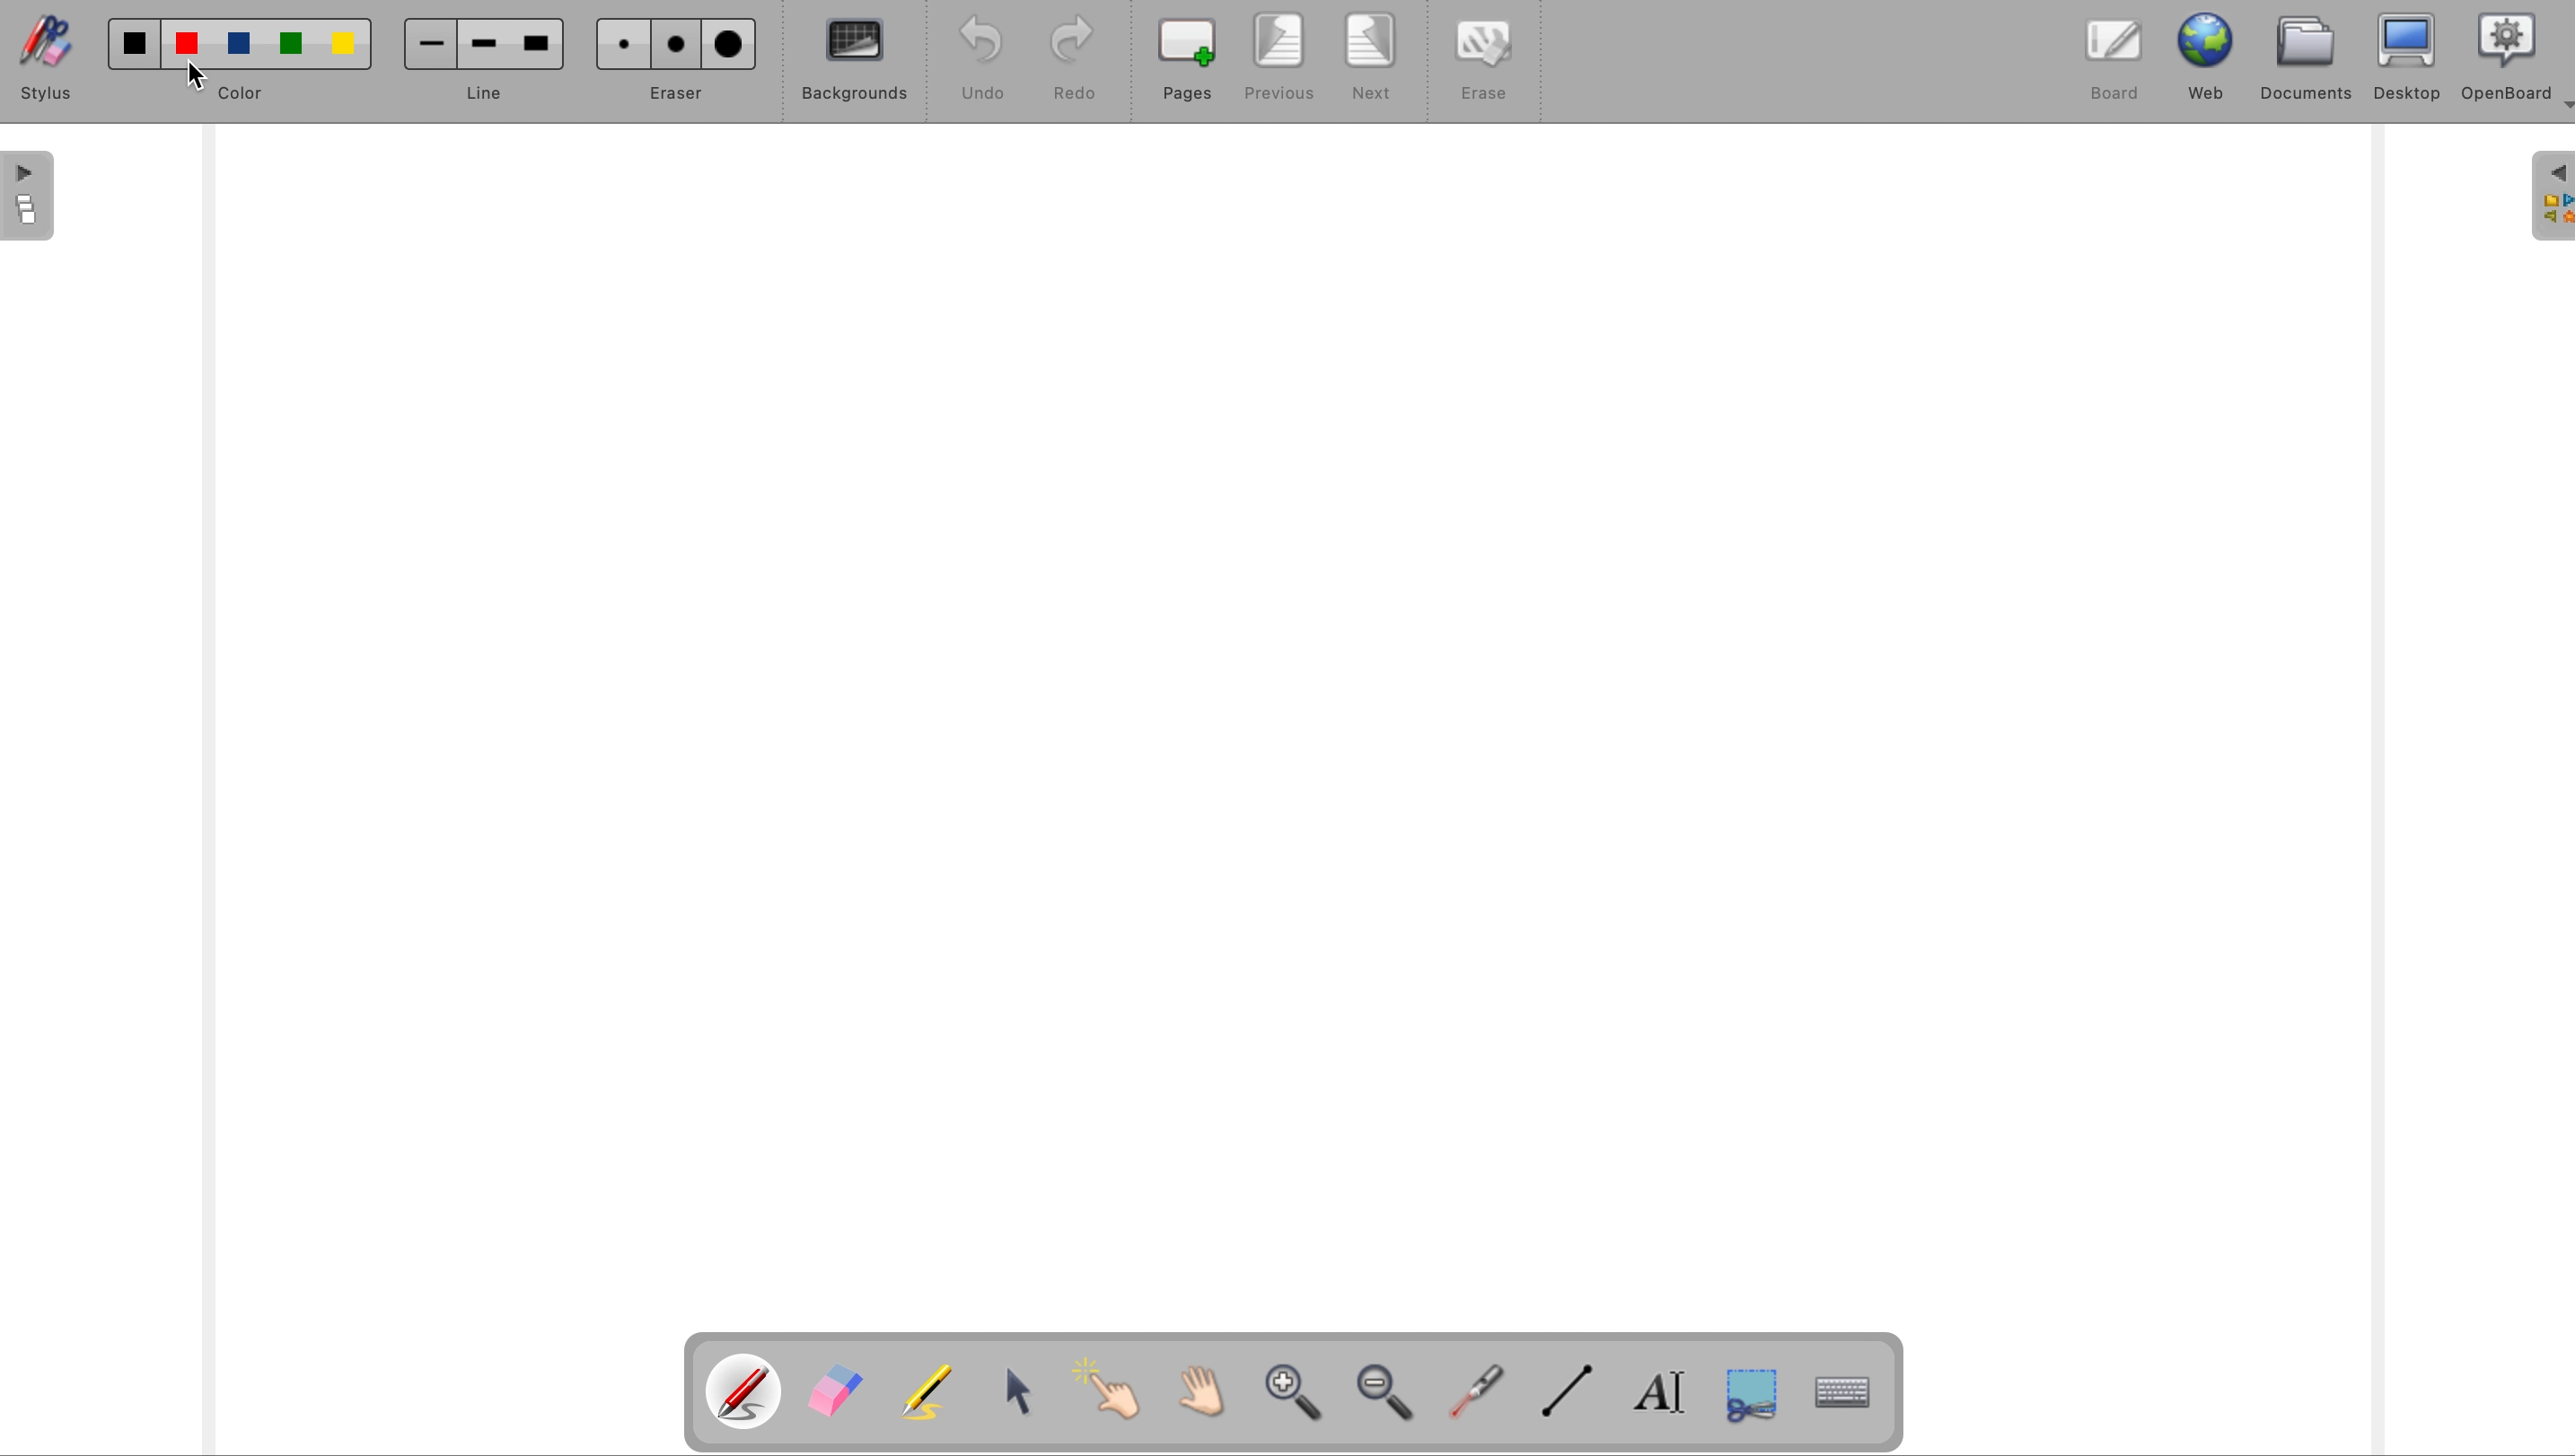 This screenshot has height=1456, width=2575. I want to click on next, so click(1371, 59).